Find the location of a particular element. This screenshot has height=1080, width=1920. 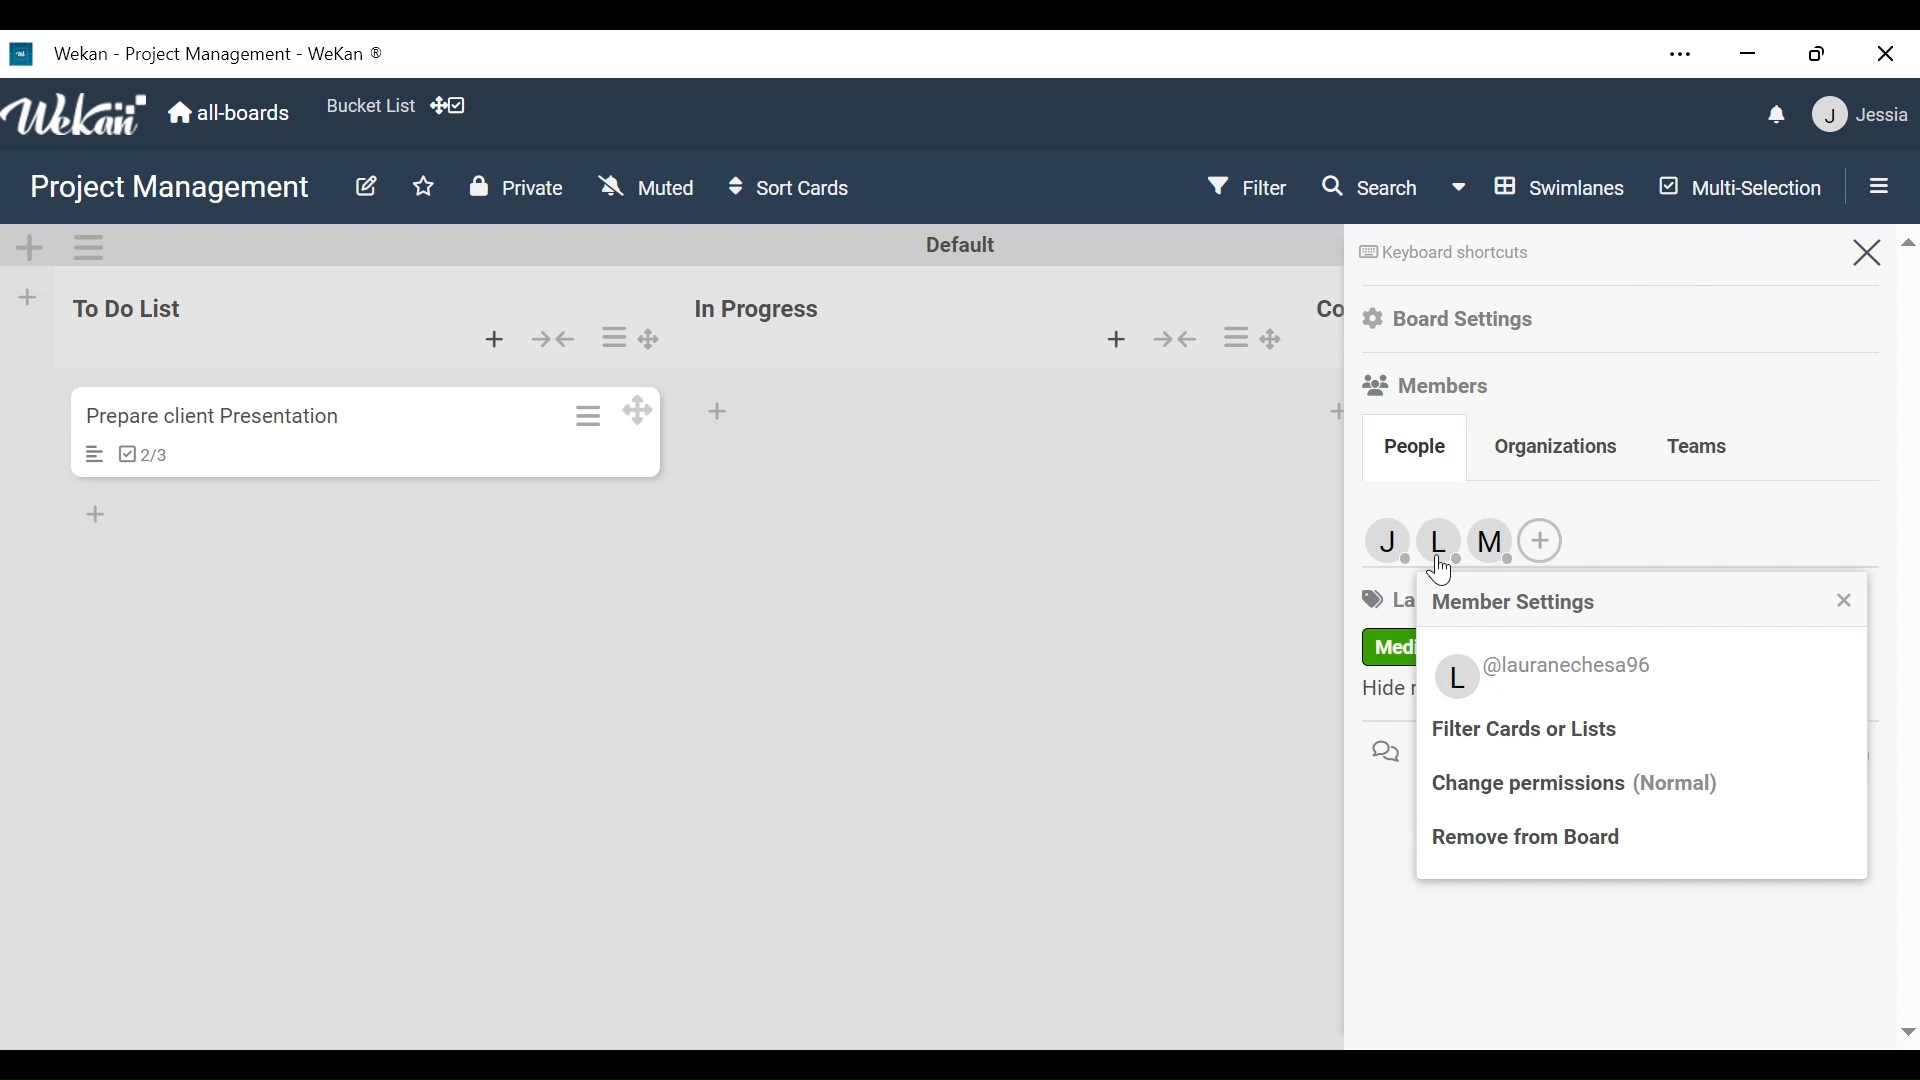

Sidebar is located at coordinates (1874, 184).